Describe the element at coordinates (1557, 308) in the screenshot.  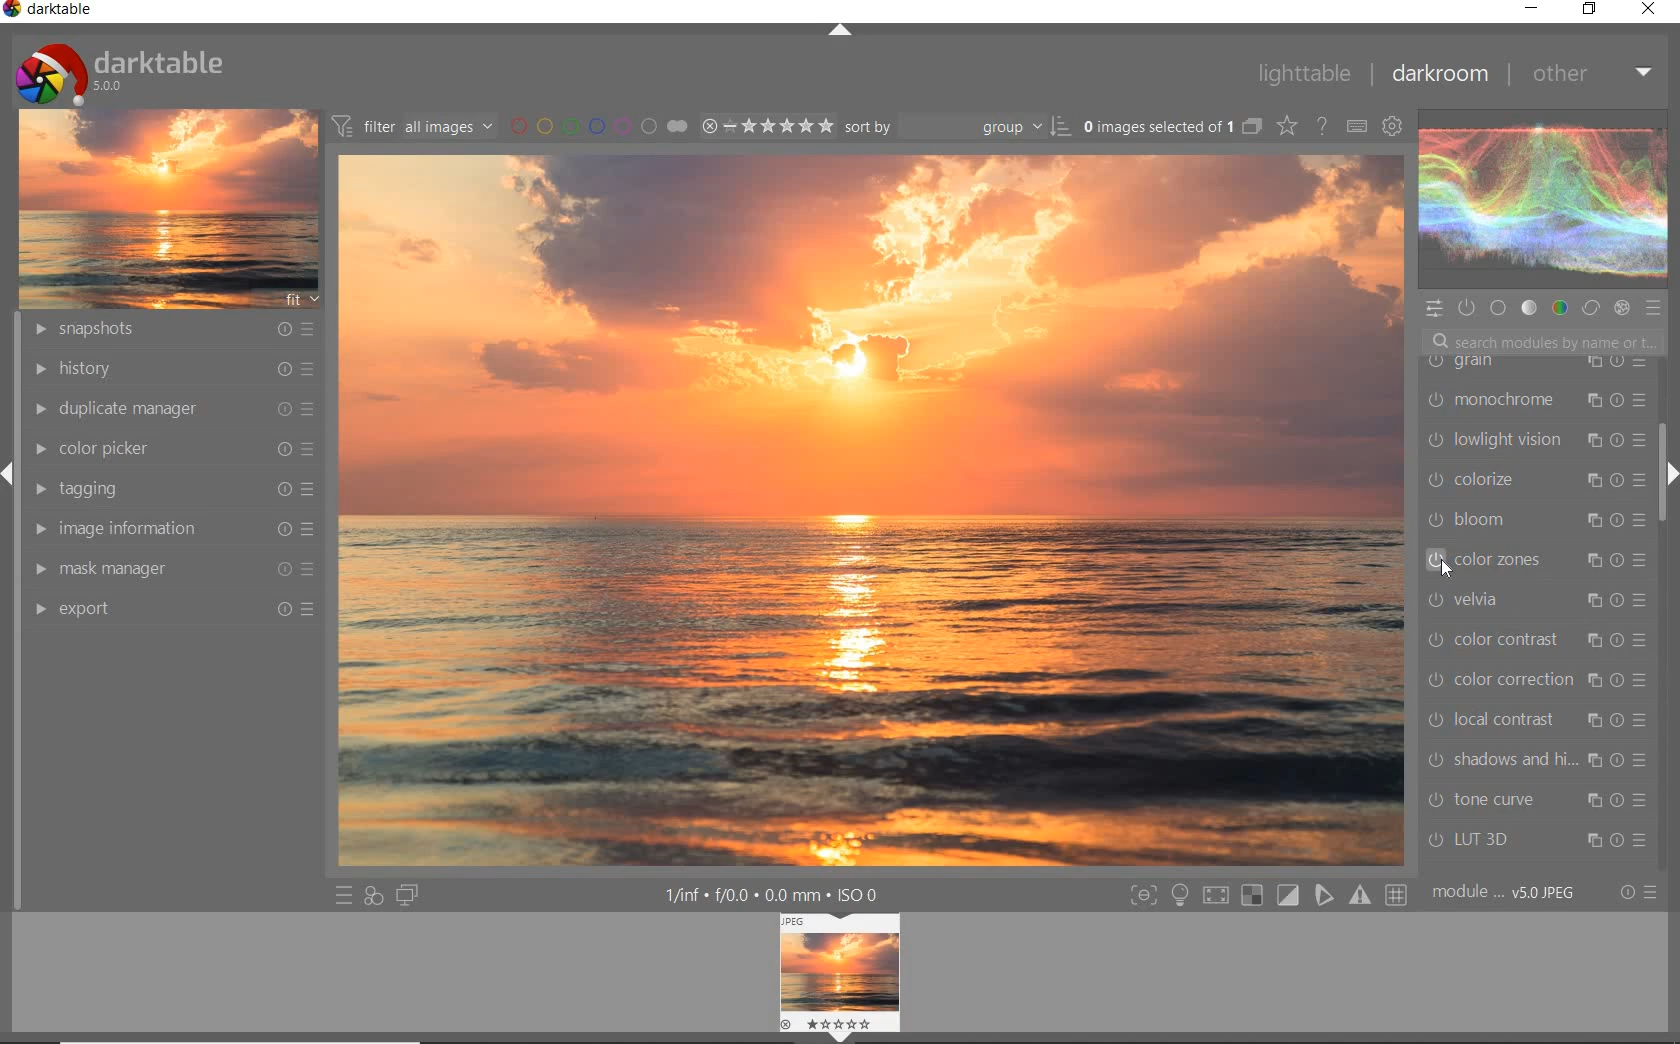
I see `COLOR` at that location.